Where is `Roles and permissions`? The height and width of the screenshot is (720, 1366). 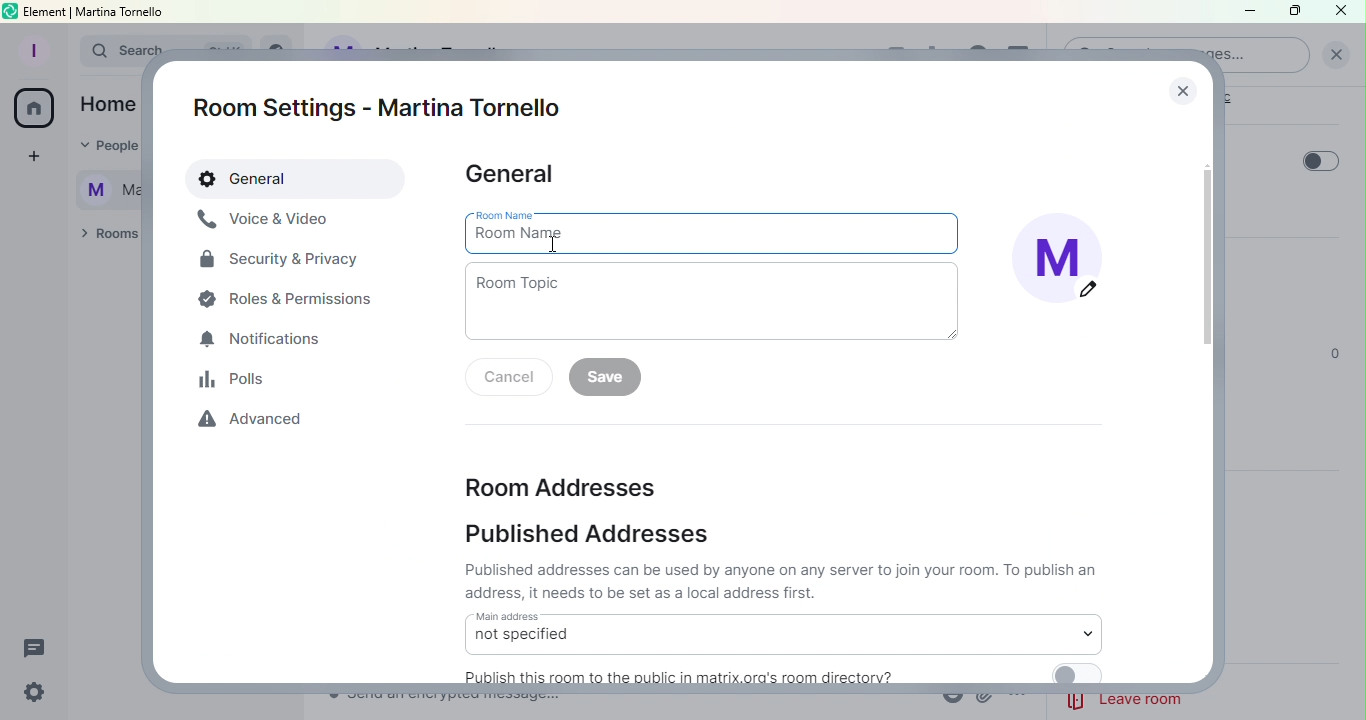 Roles and permissions is located at coordinates (291, 298).